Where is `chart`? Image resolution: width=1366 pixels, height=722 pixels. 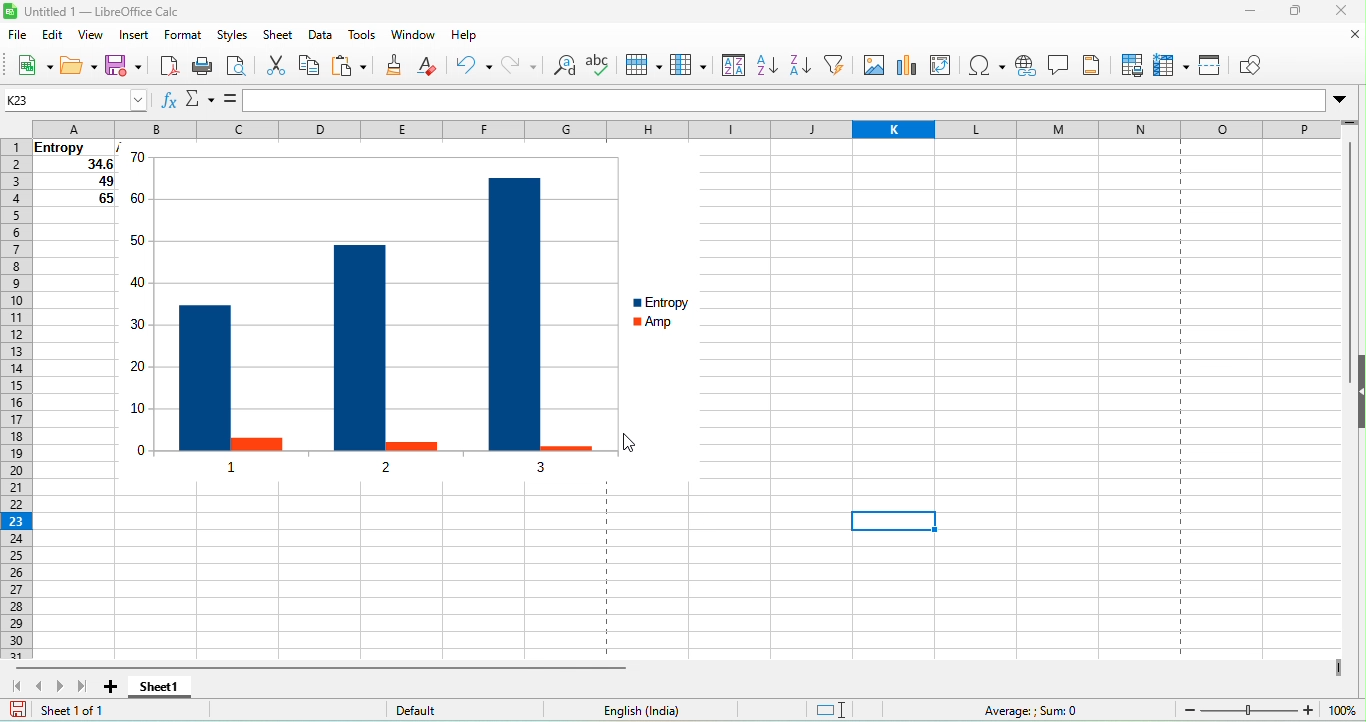
chart is located at coordinates (909, 66).